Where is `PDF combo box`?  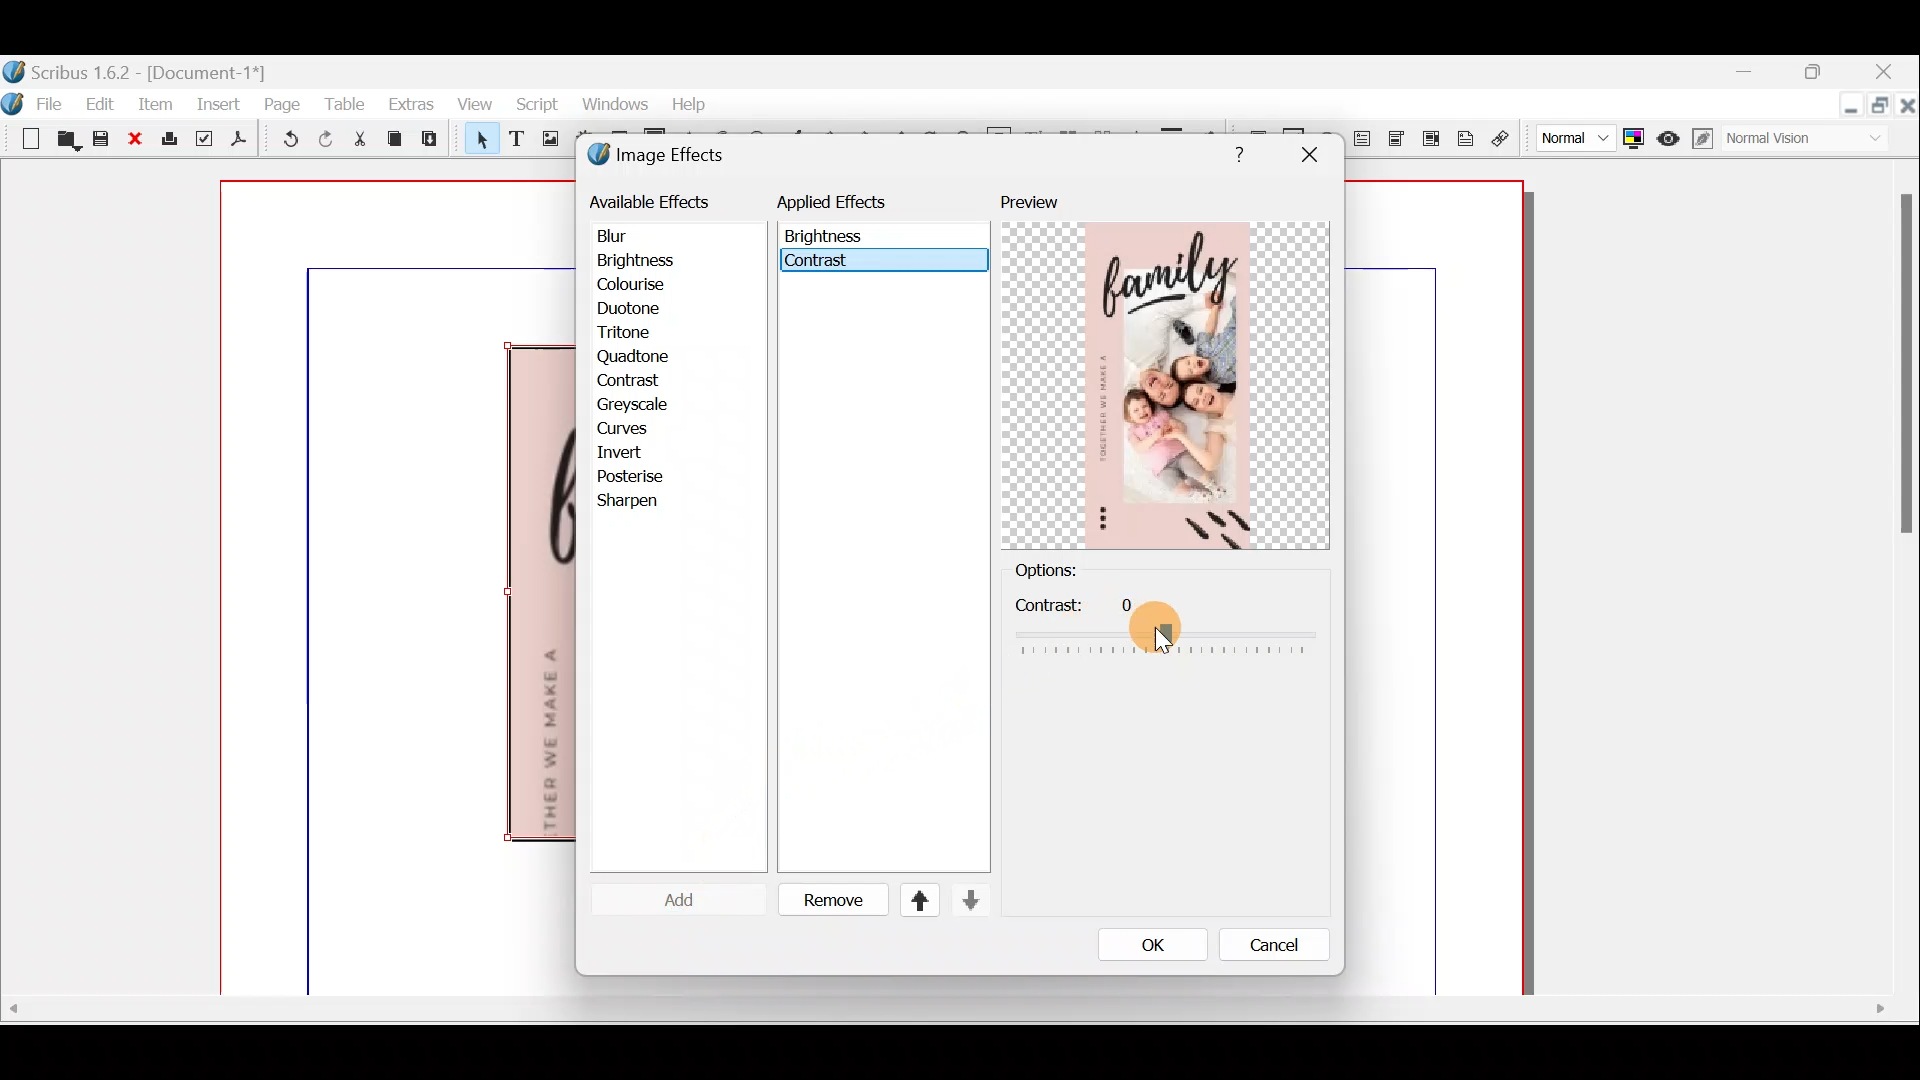 PDF combo box is located at coordinates (1398, 139).